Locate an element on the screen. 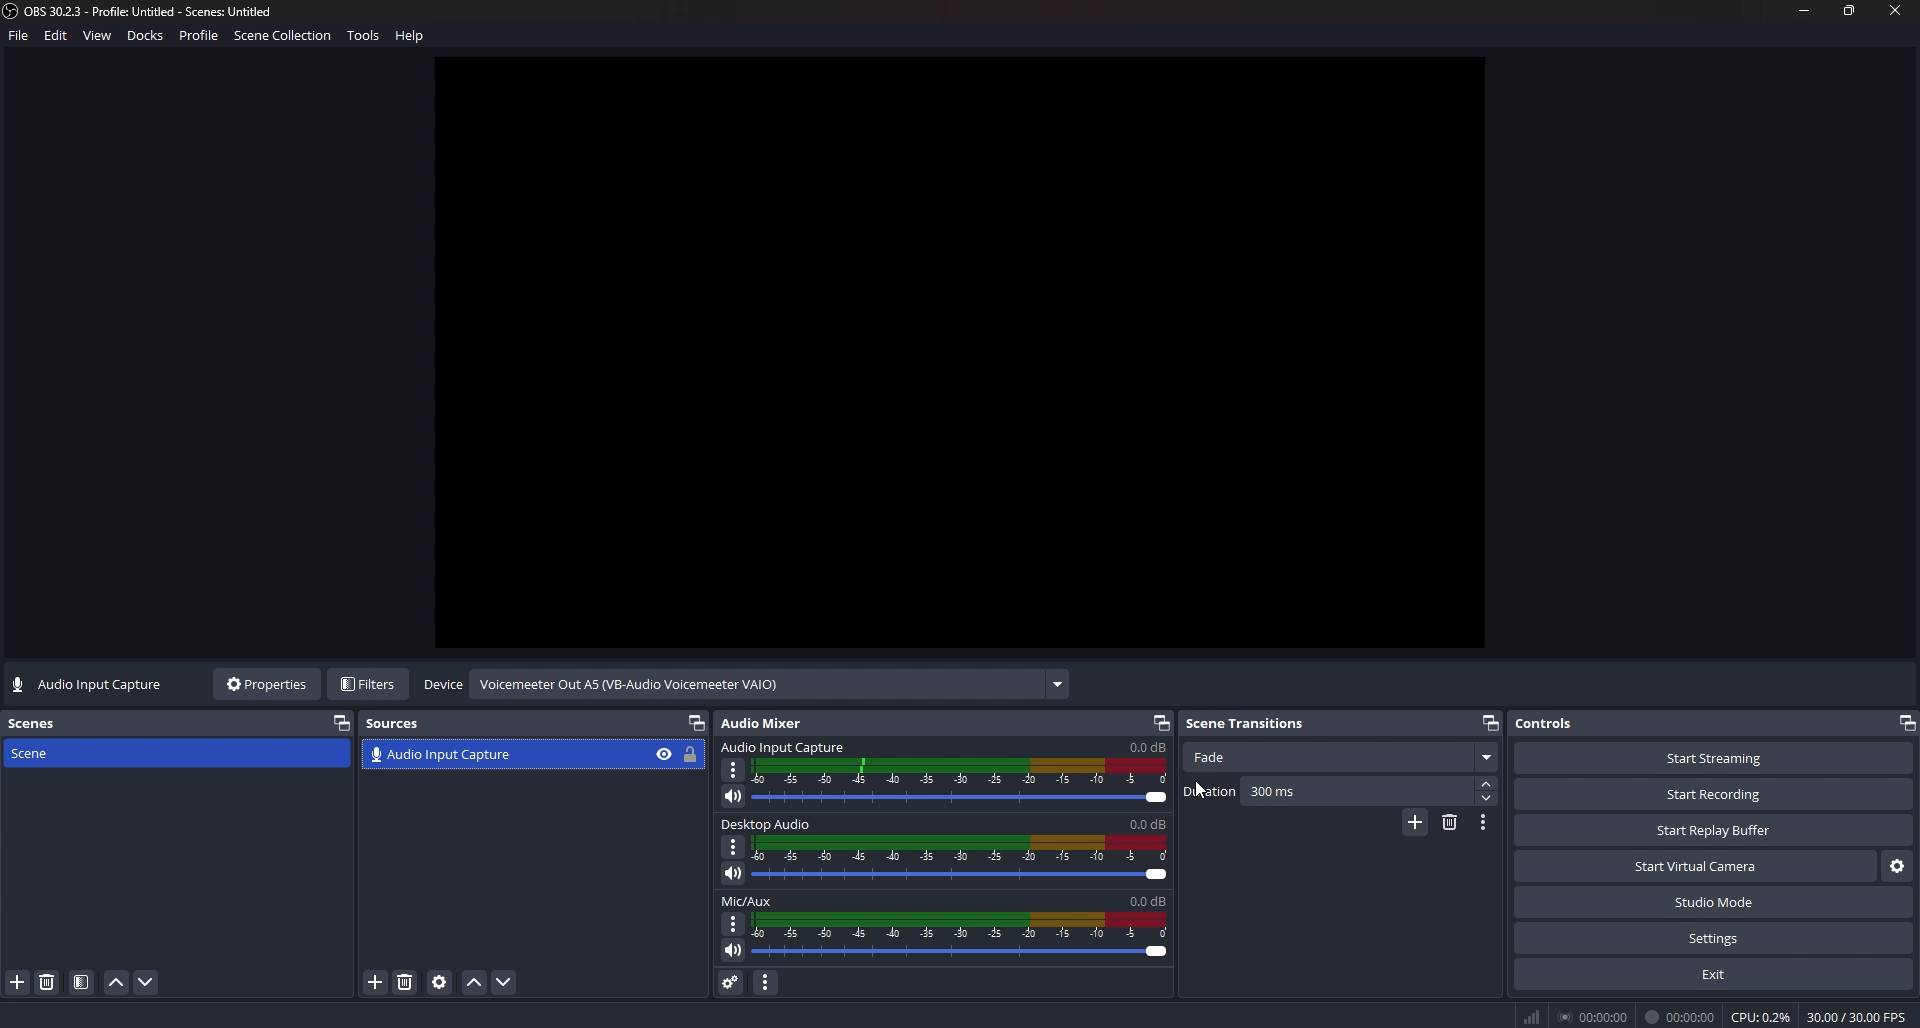 This screenshot has height=1028, width=1920. start streaming is located at coordinates (1714, 758).